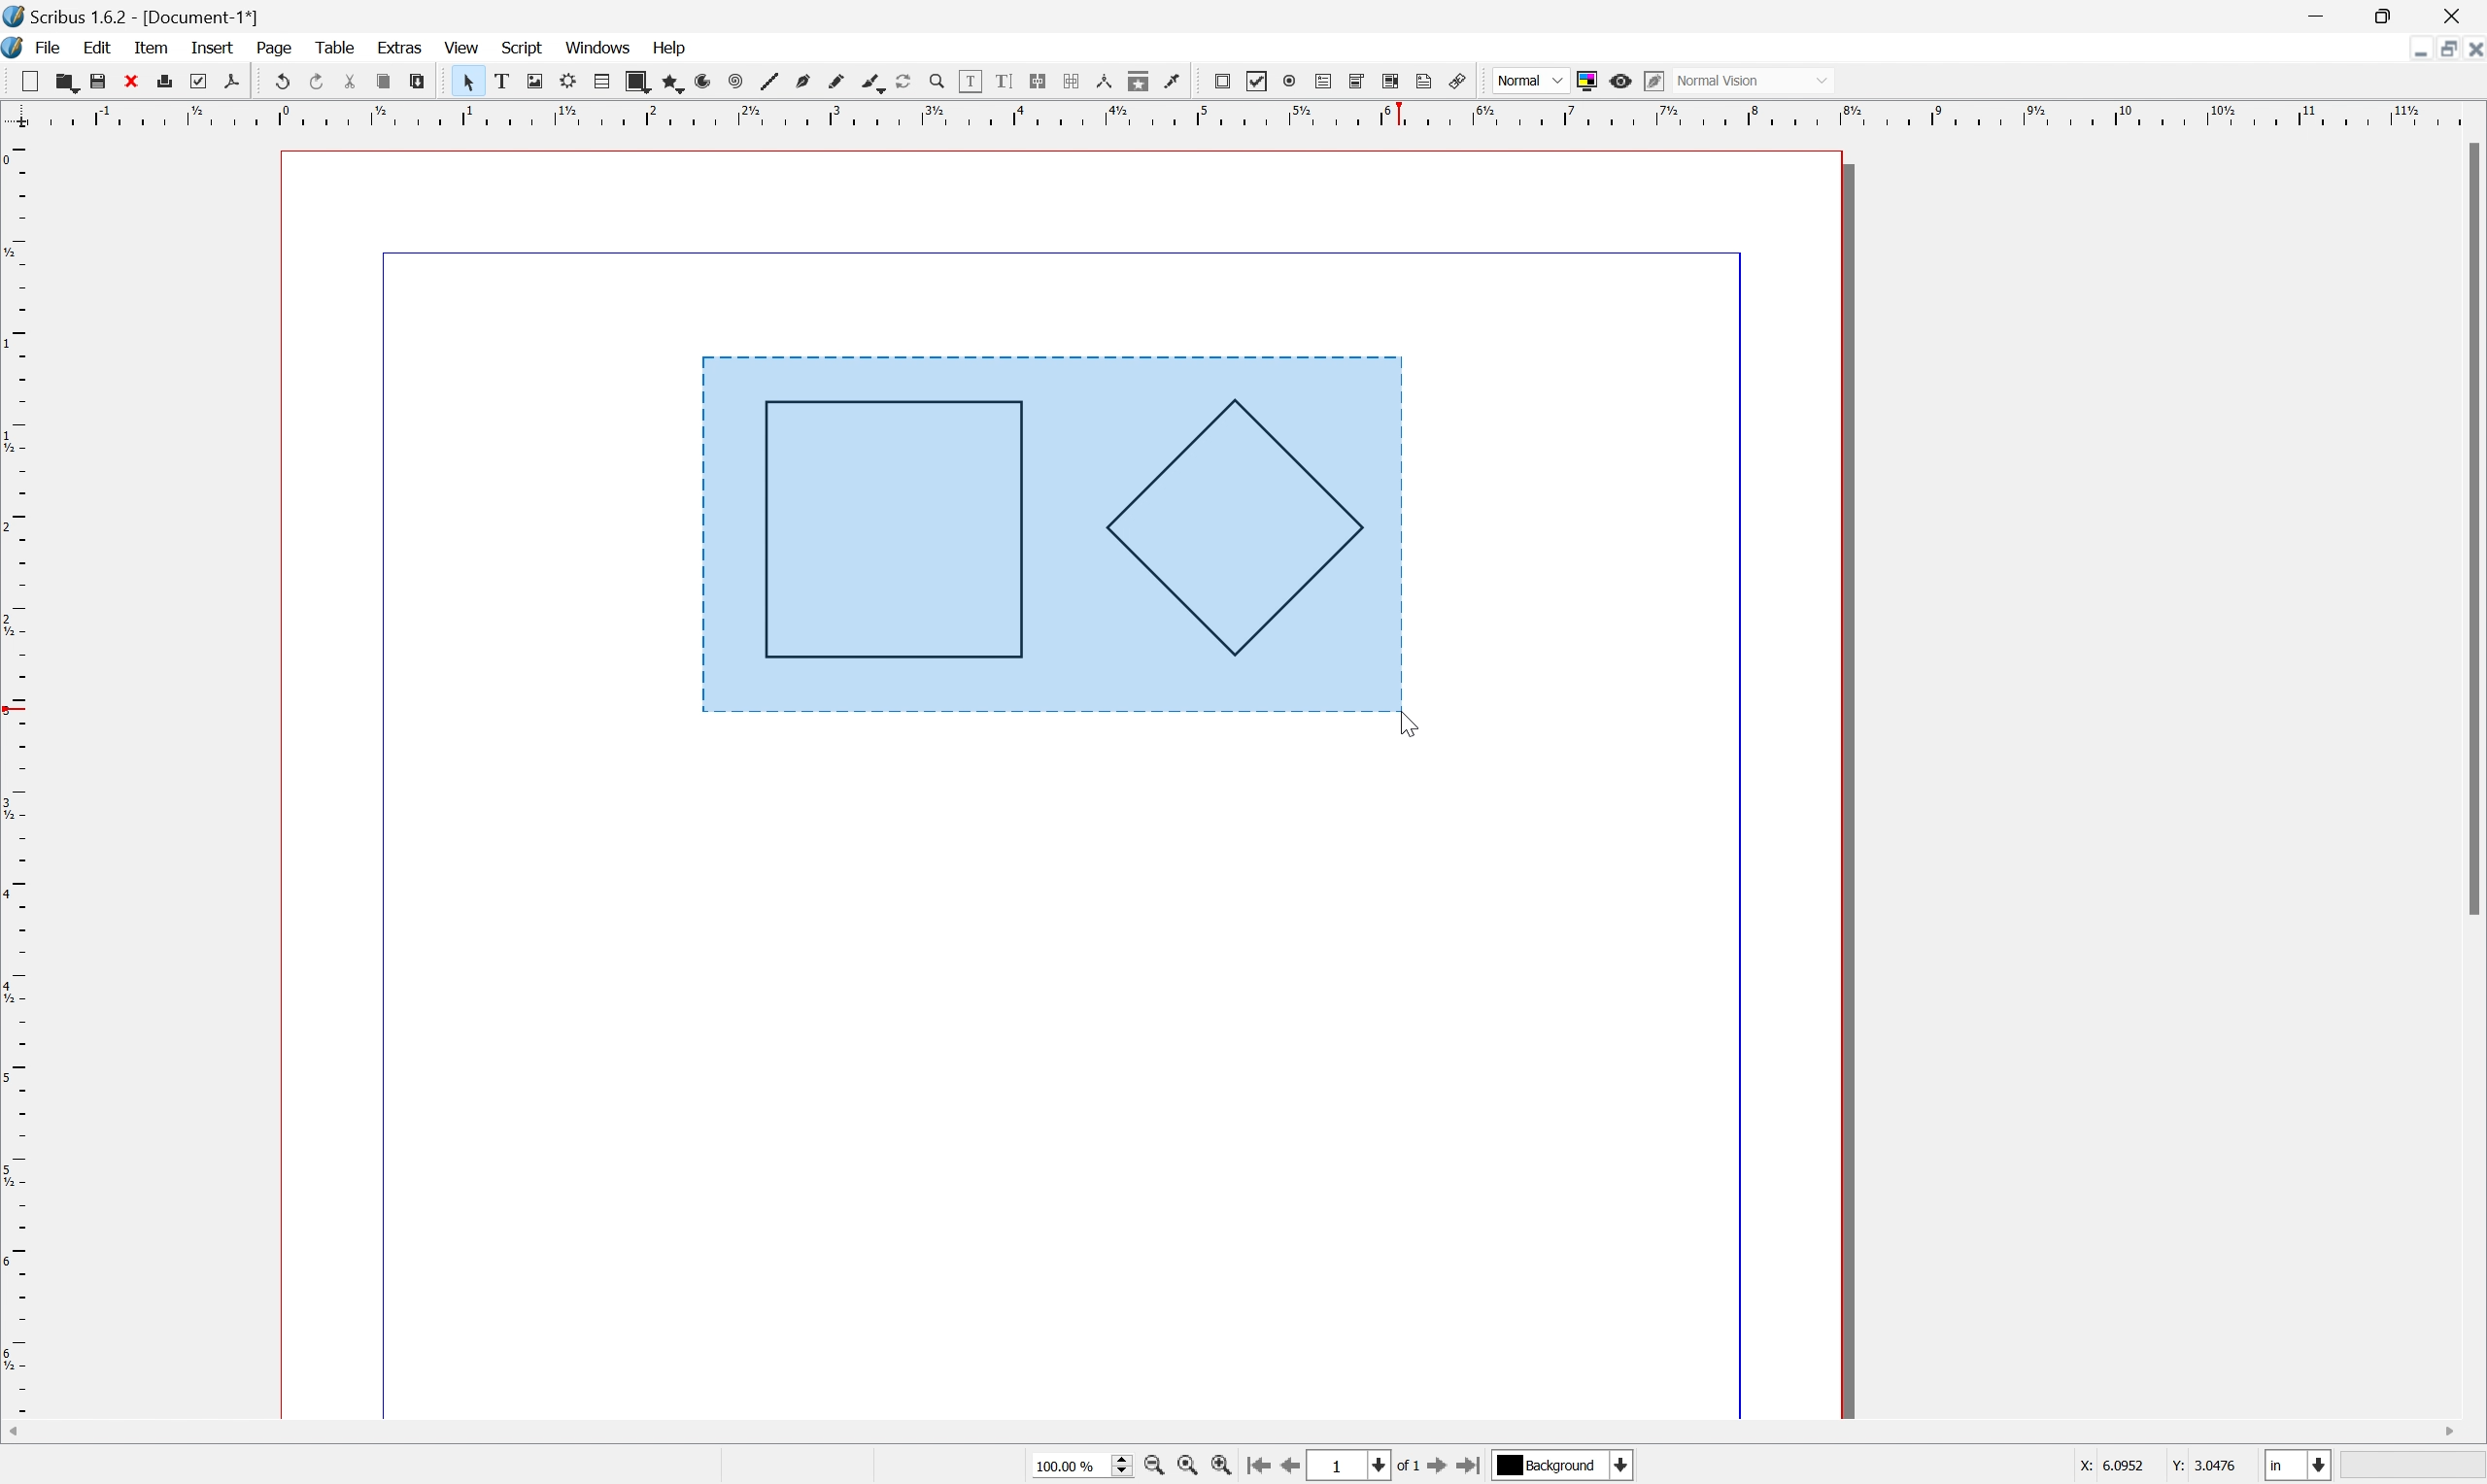 This screenshot has height=1484, width=2487. Describe the element at coordinates (564, 80) in the screenshot. I see `render frame` at that location.